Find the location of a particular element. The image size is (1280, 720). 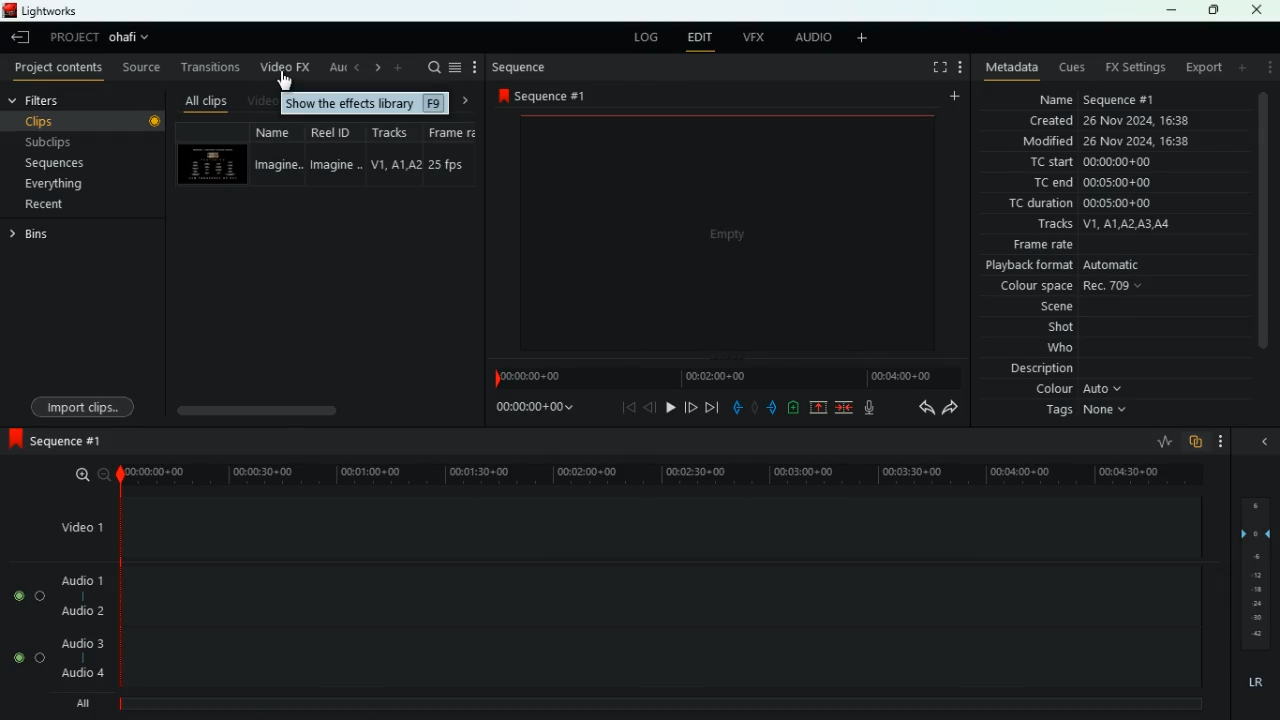

import is located at coordinates (87, 408).